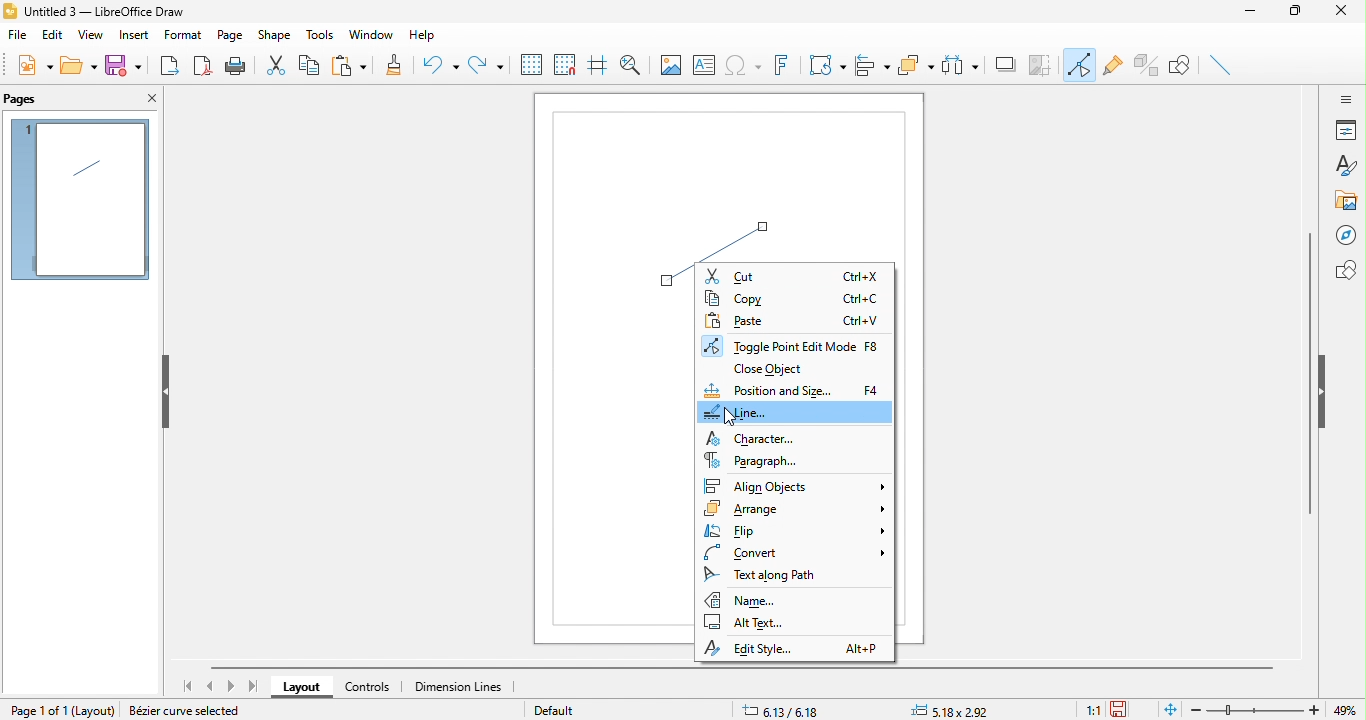  What do you see at coordinates (530, 65) in the screenshot?
I see `display to grid` at bounding box center [530, 65].